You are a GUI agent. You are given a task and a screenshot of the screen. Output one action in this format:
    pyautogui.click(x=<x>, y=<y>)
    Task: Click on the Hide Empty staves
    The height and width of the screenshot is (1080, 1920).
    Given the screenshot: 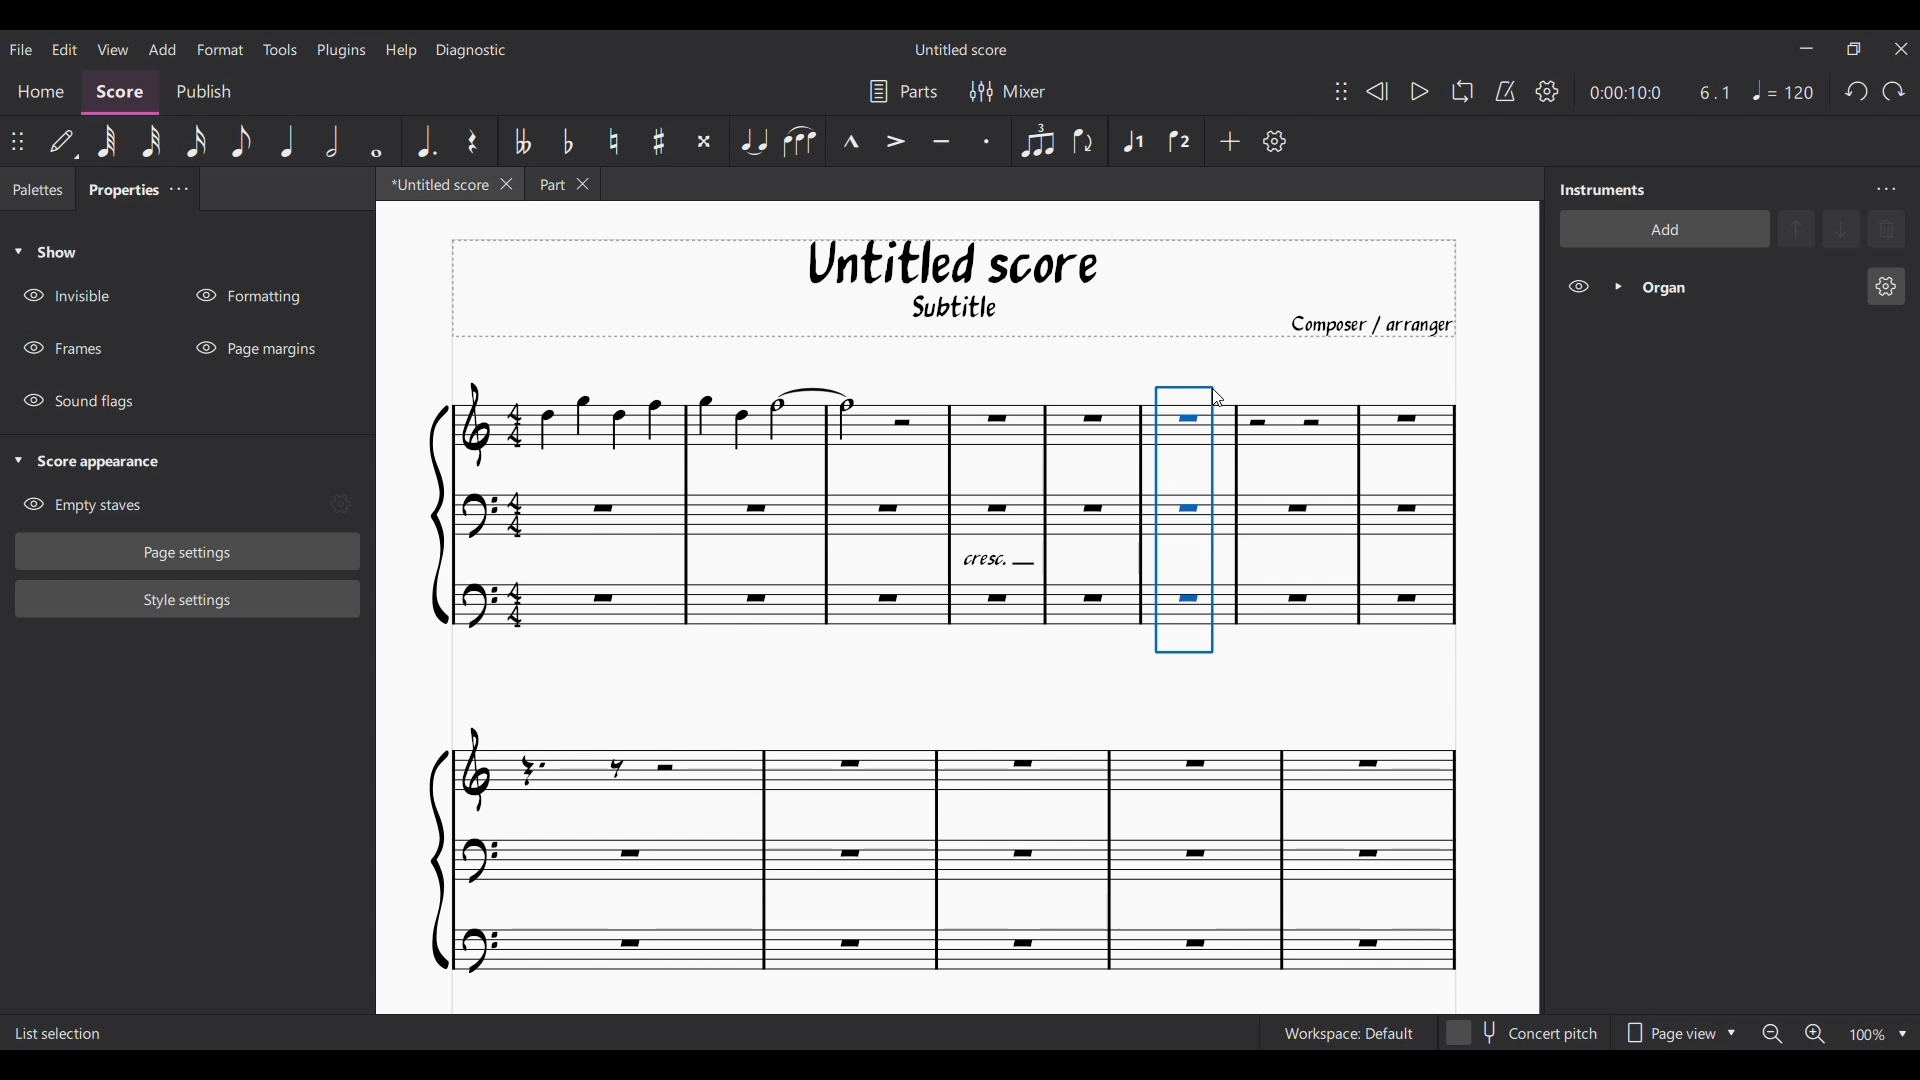 What is the action you would take?
    pyautogui.click(x=82, y=505)
    